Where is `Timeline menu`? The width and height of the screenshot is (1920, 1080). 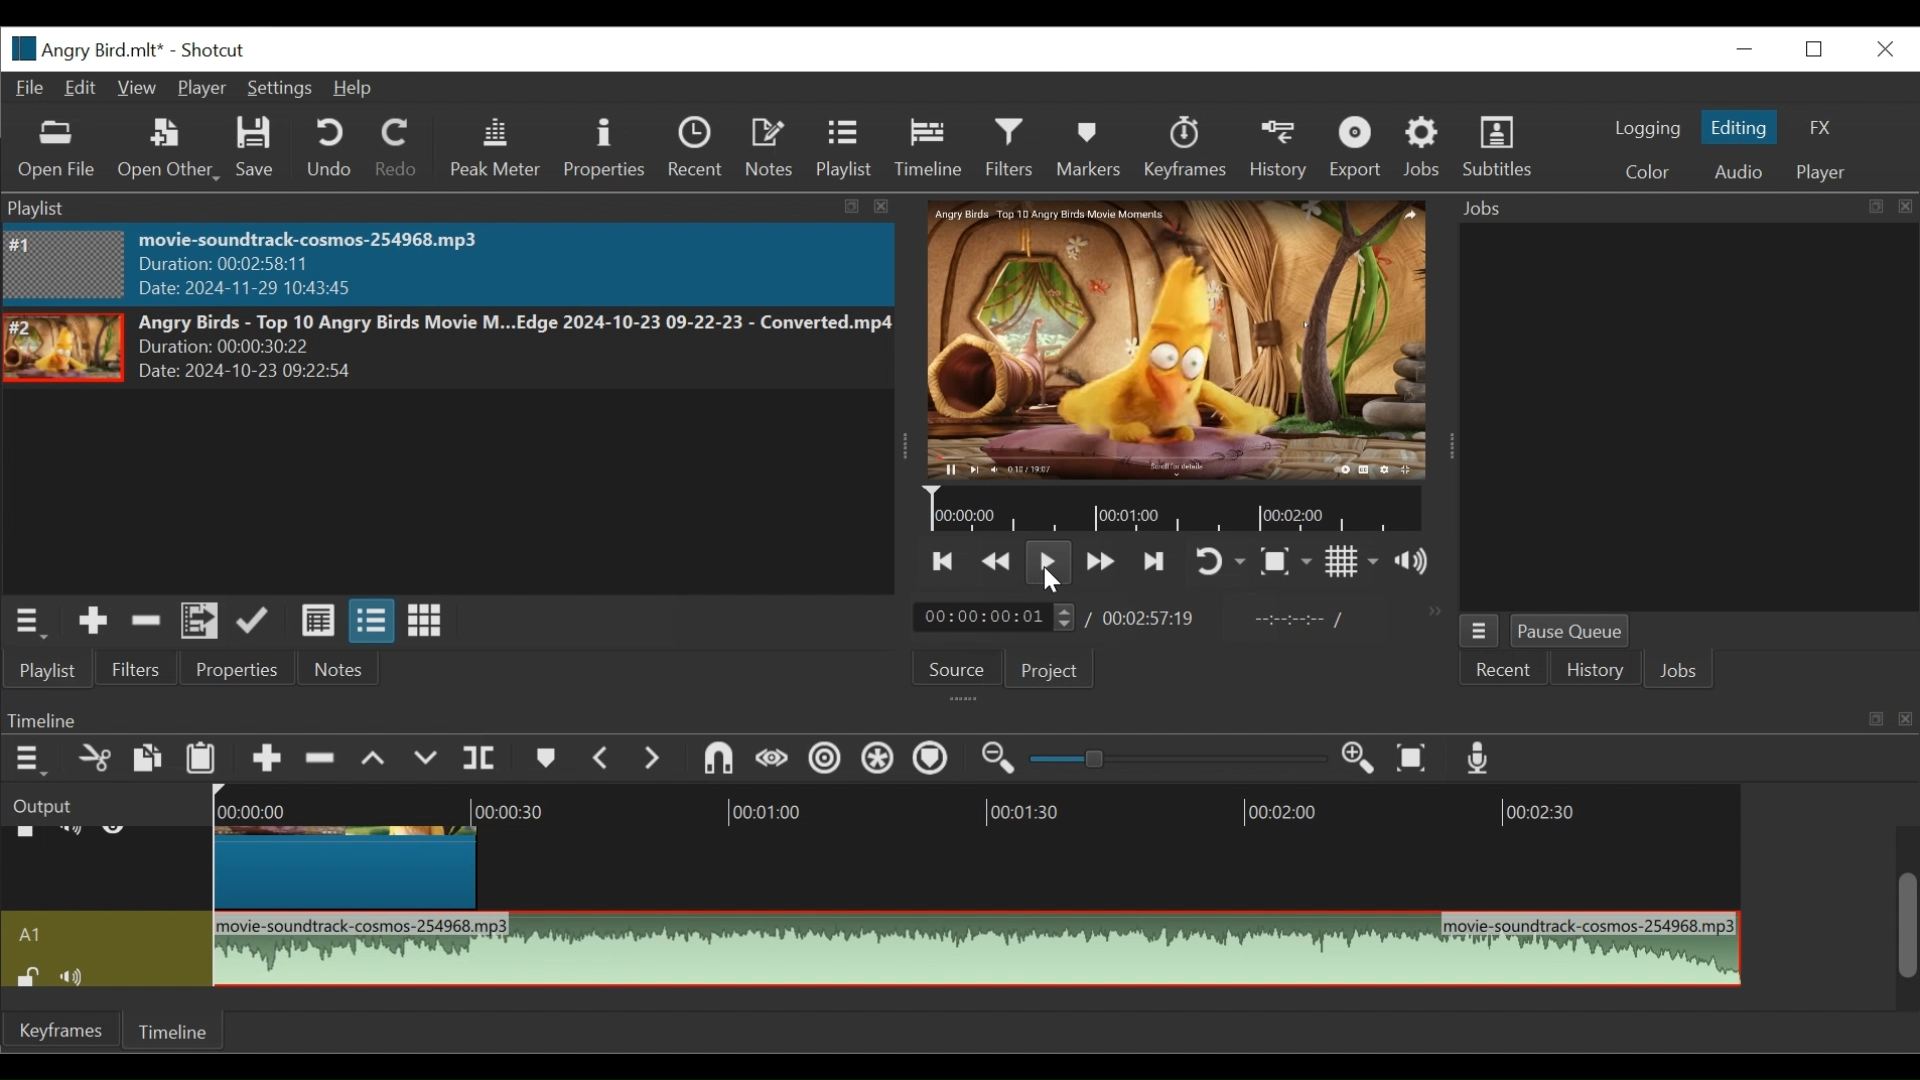 Timeline menu is located at coordinates (29, 761).